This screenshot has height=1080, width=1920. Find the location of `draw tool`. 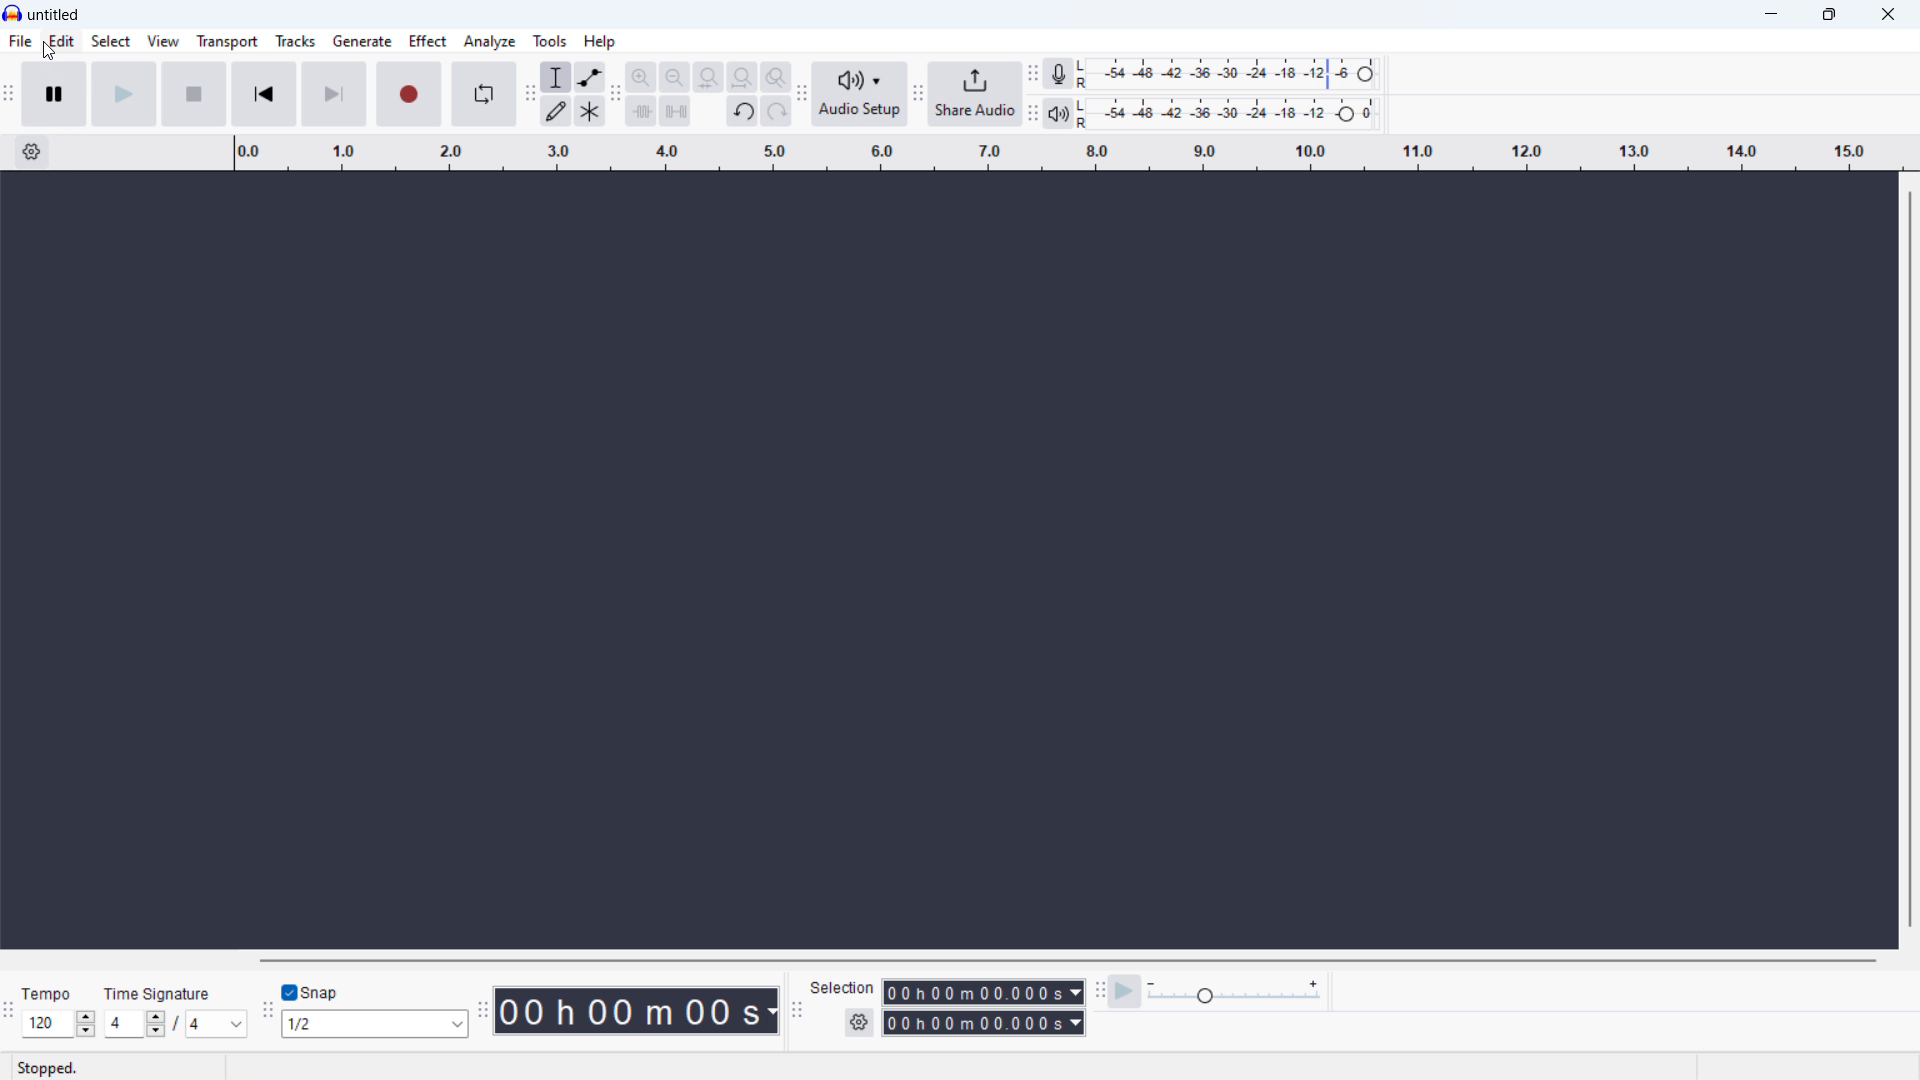

draw tool is located at coordinates (556, 111).